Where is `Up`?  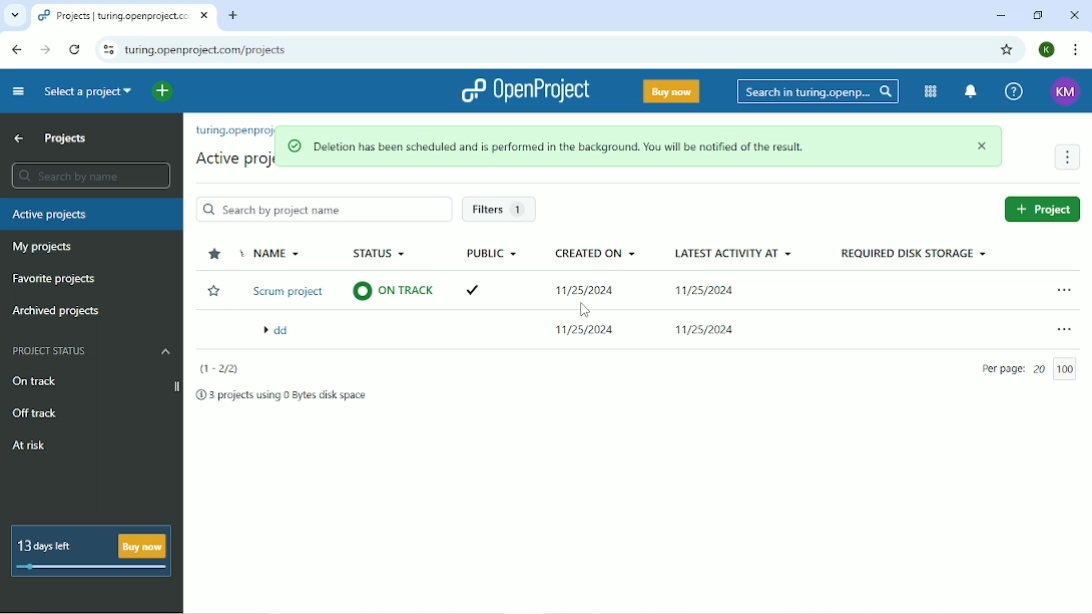
Up is located at coordinates (19, 139).